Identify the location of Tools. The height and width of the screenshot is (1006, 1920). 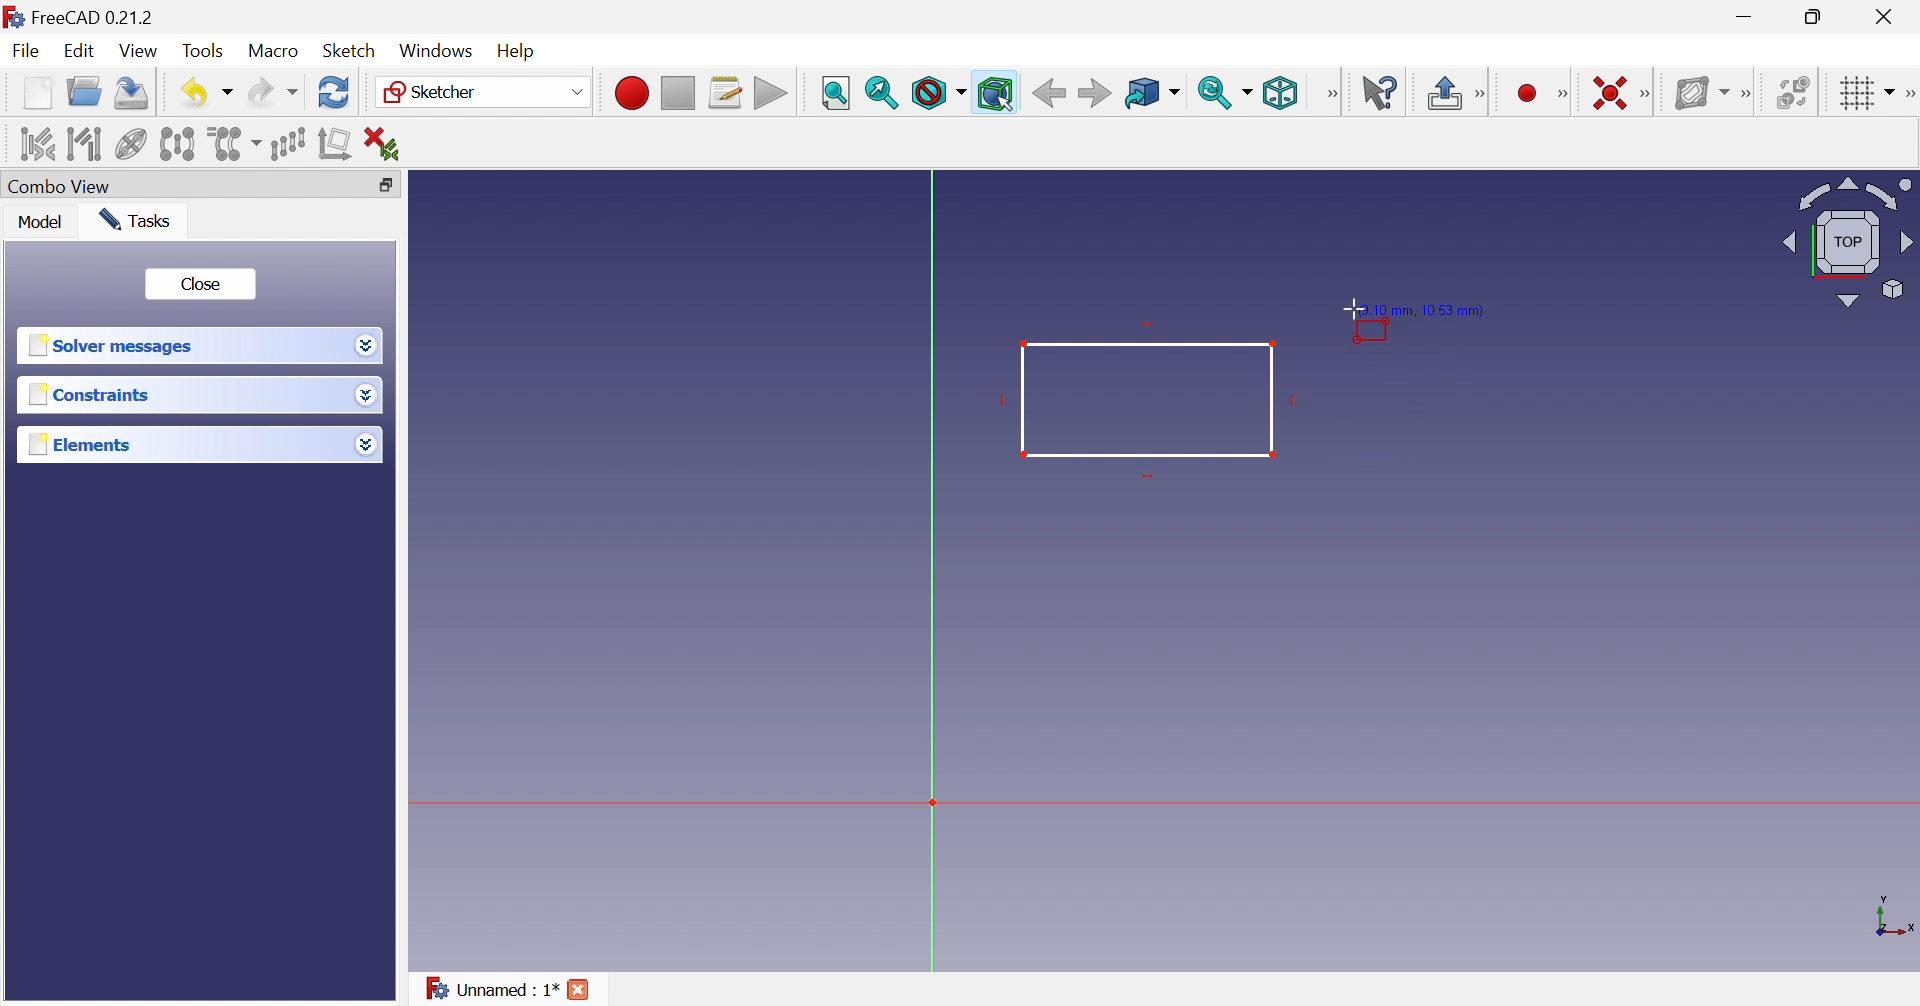
(202, 52).